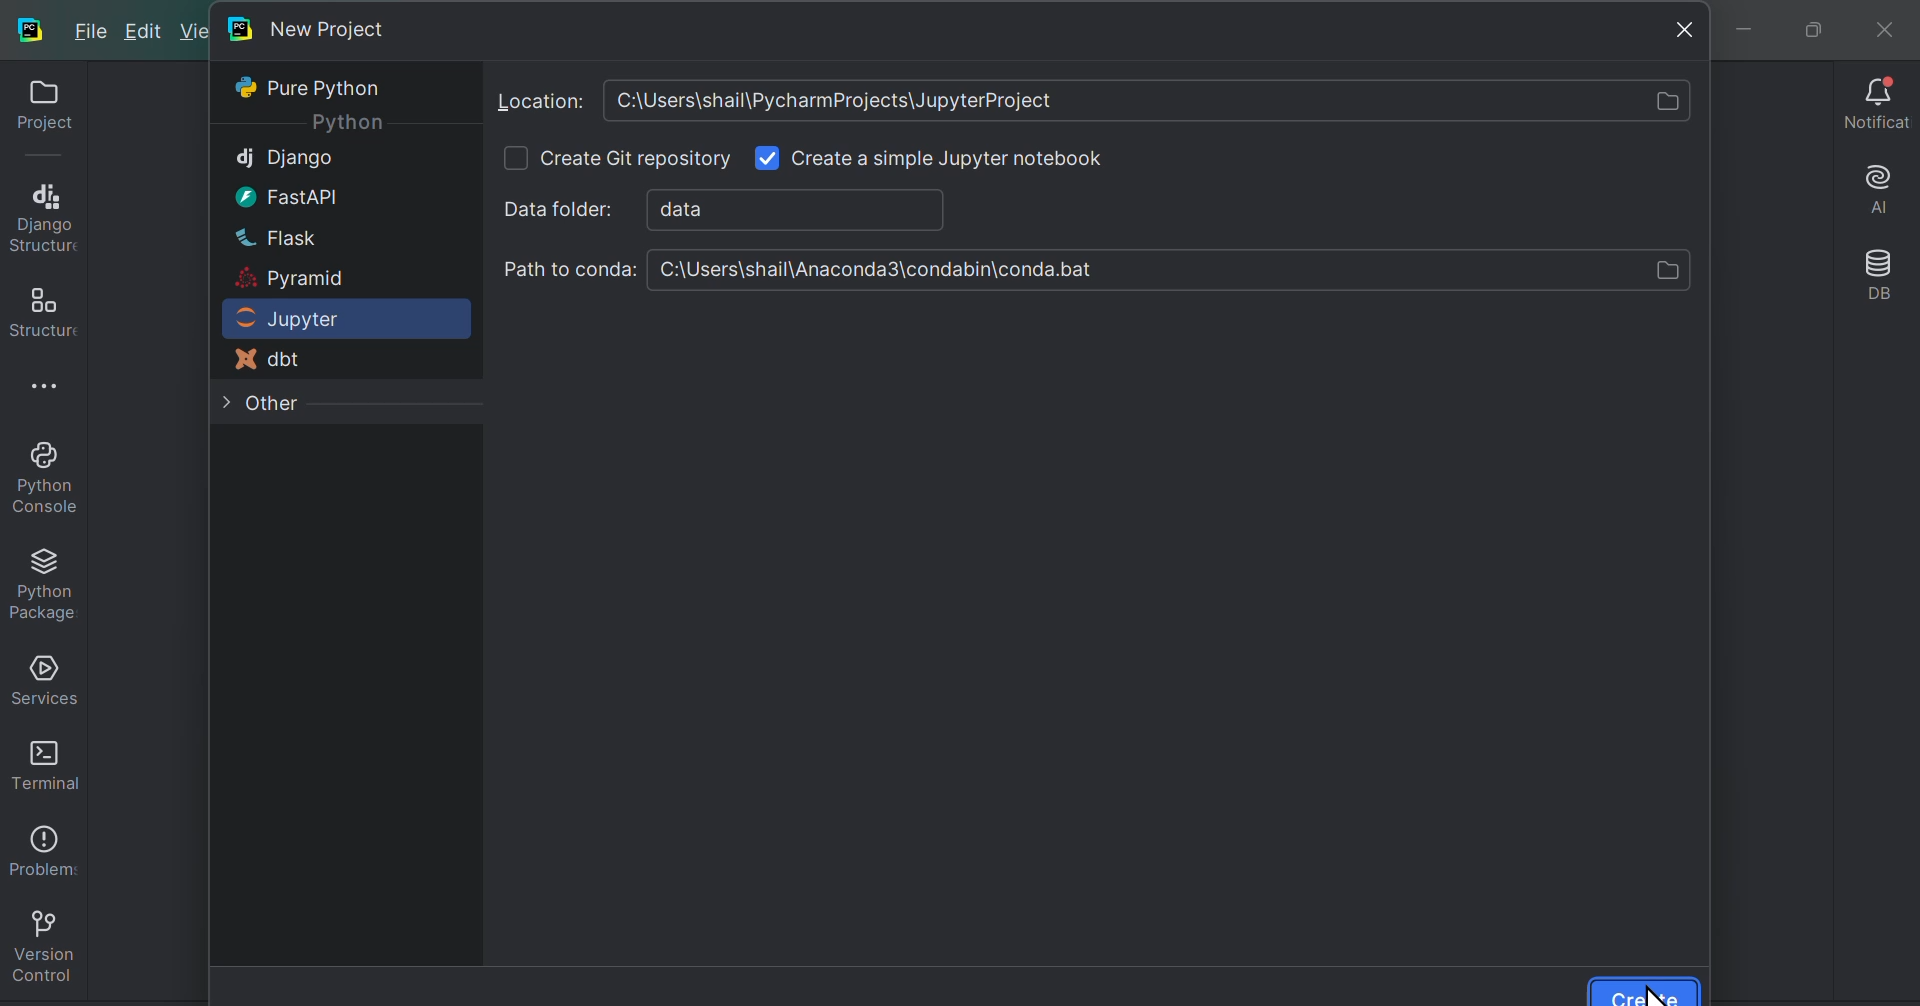  Describe the element at coordinates (1093, 269) in the screenshot. I see `Path to conda` at that location.